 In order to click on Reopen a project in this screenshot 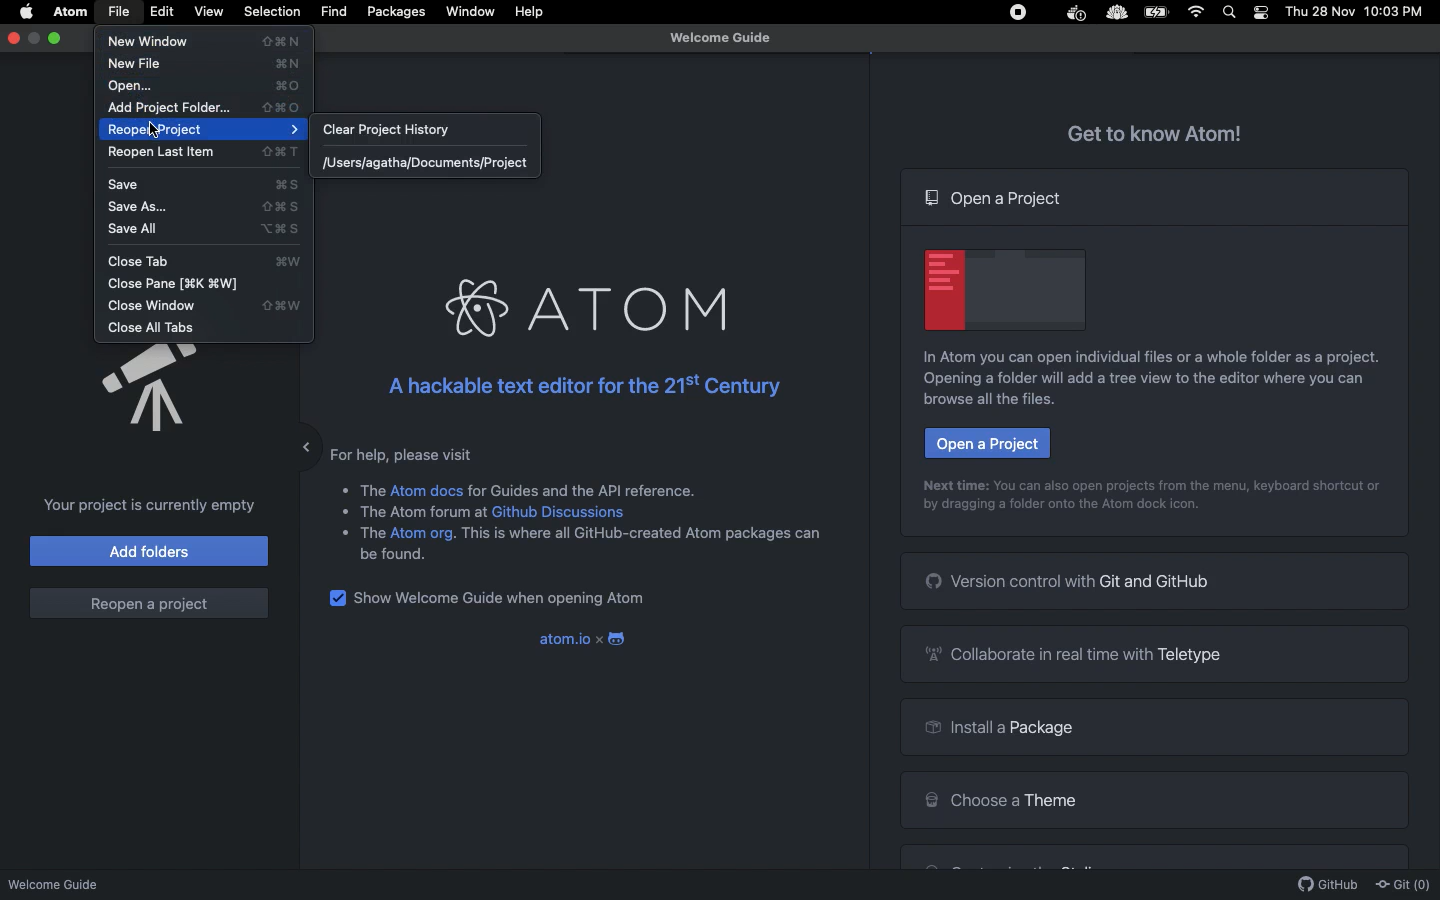, I will do `click(148, 603)`.